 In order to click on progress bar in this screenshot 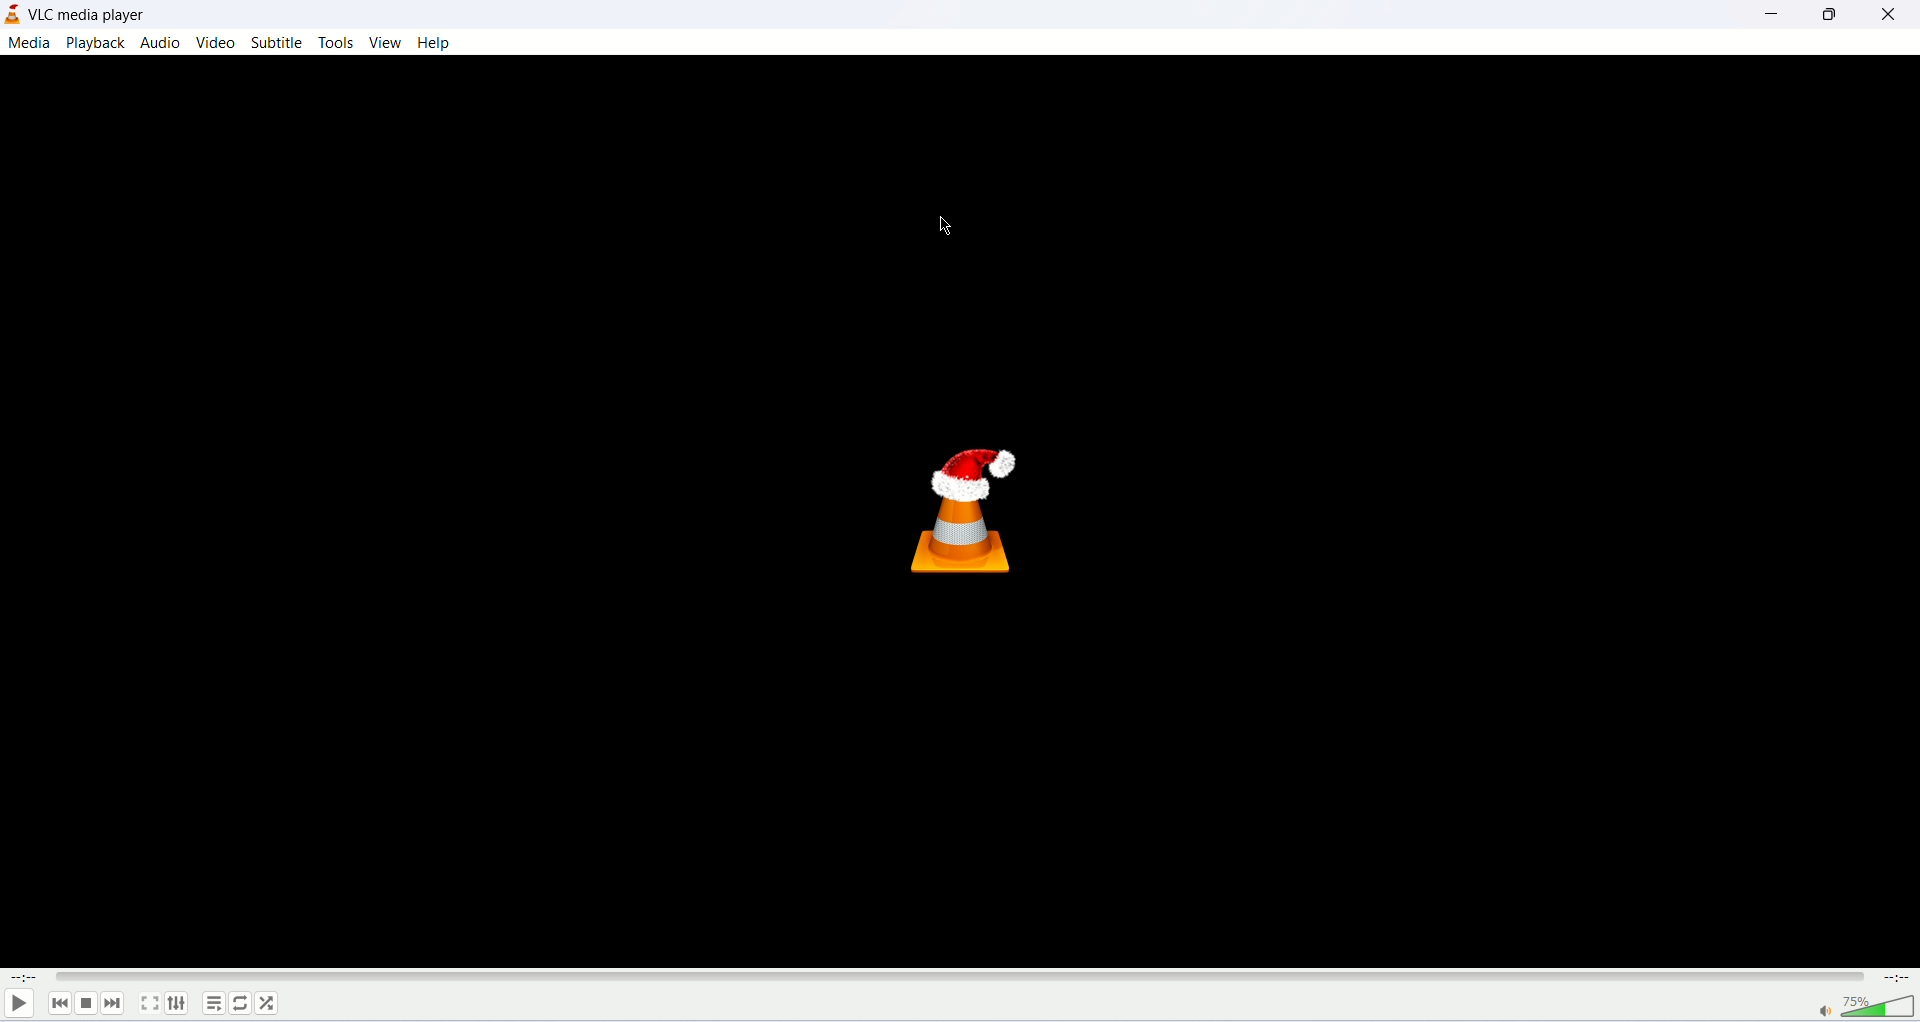, I will do `click(965, 976)`.